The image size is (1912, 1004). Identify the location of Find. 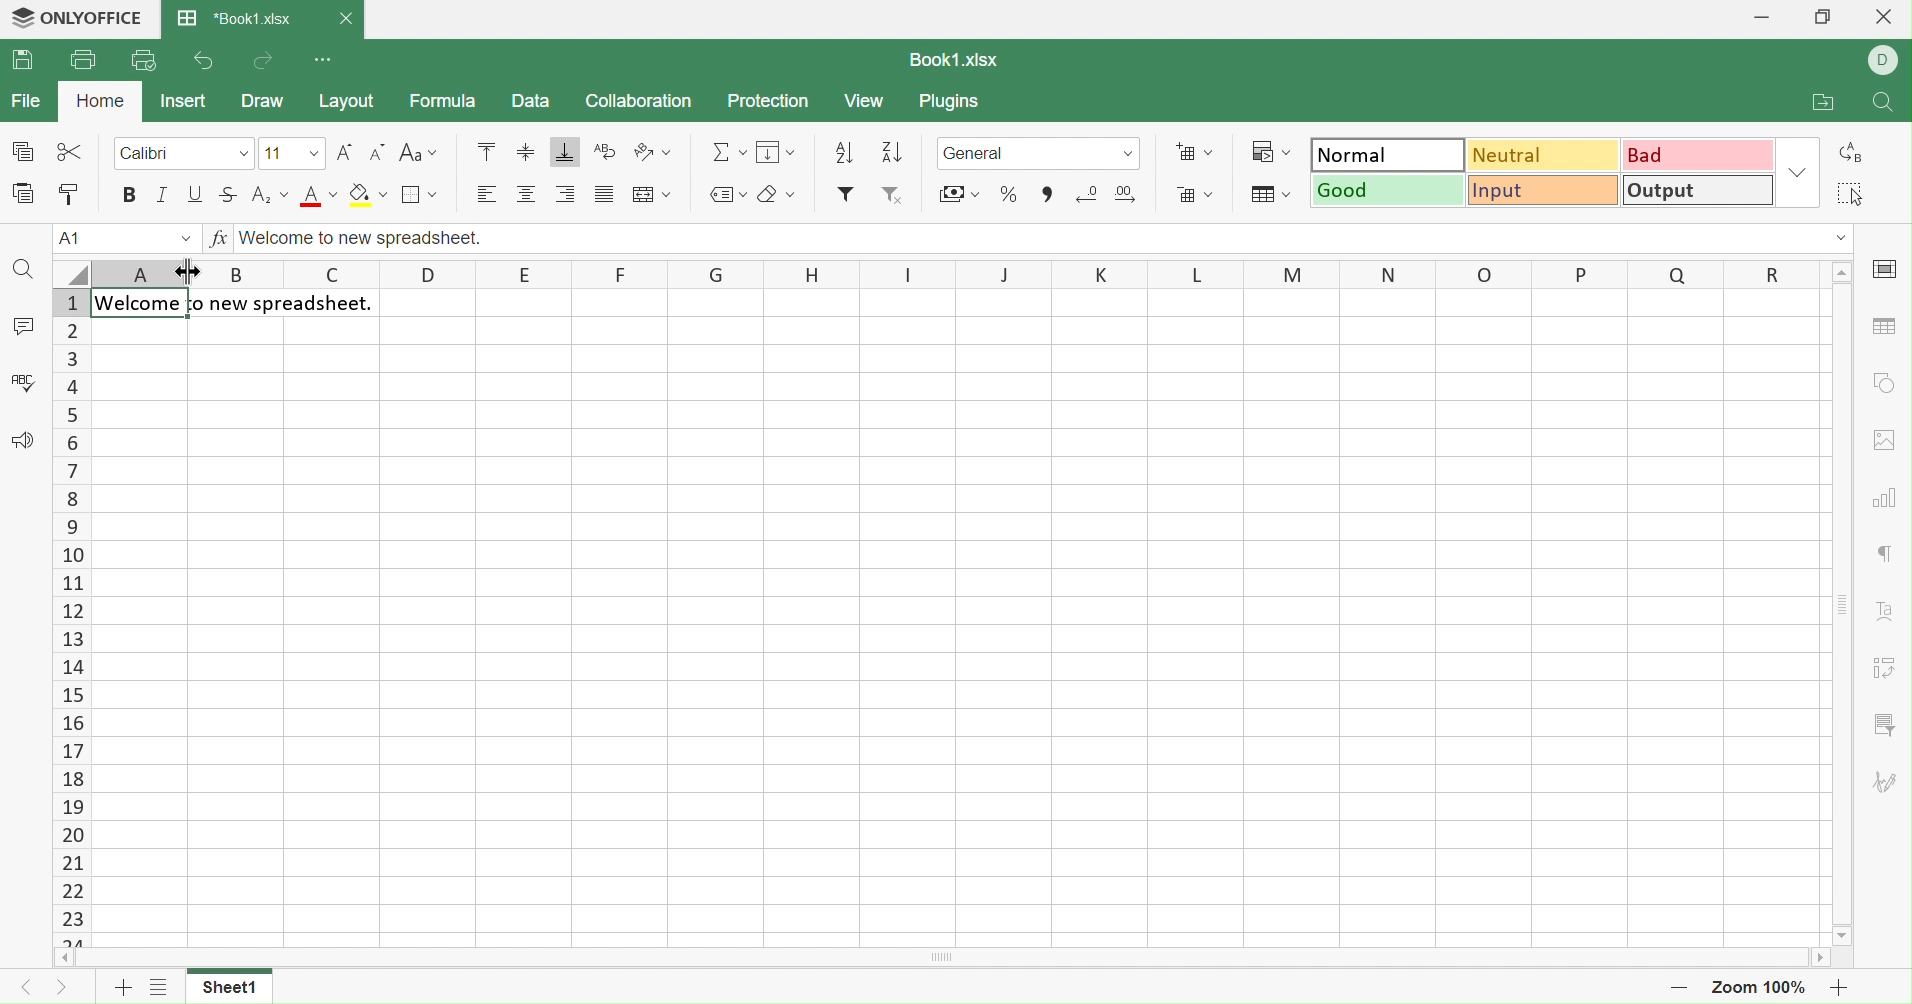
(22, 269).